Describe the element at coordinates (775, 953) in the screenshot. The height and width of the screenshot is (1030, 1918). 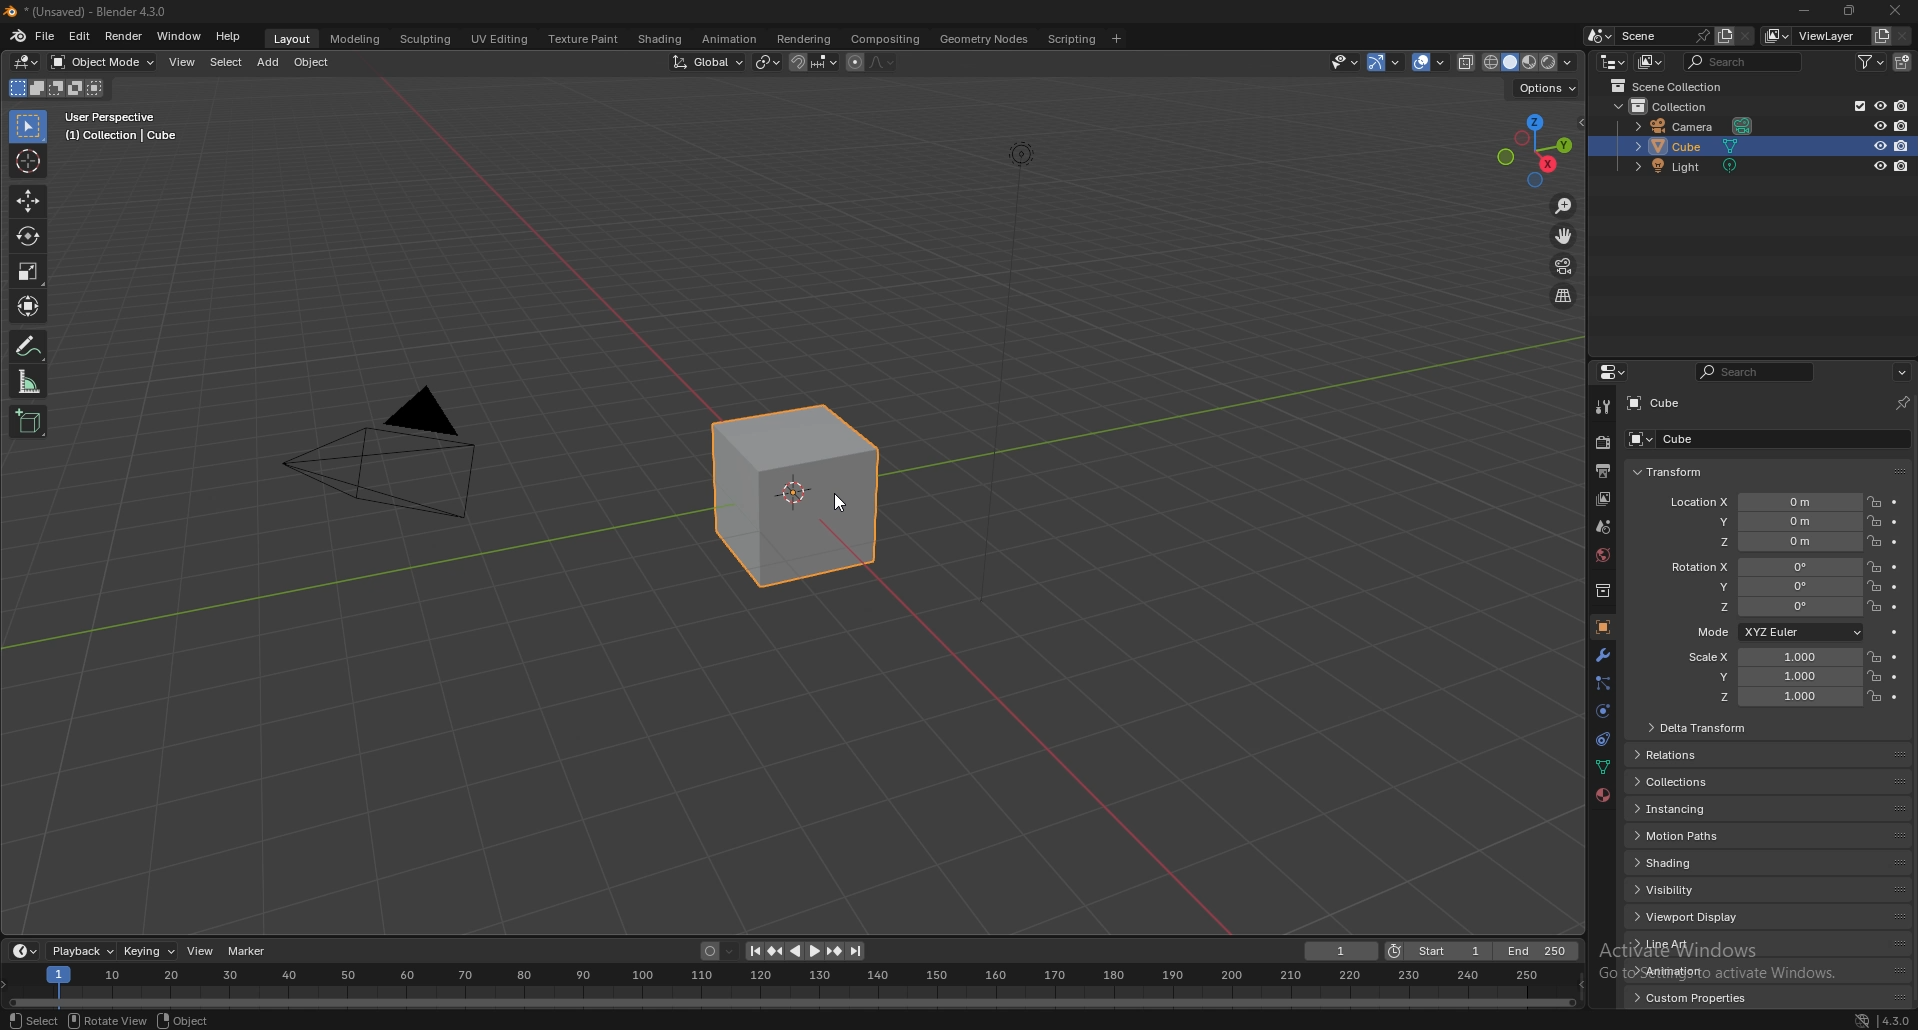
I see `jump to keyframe` at that location.